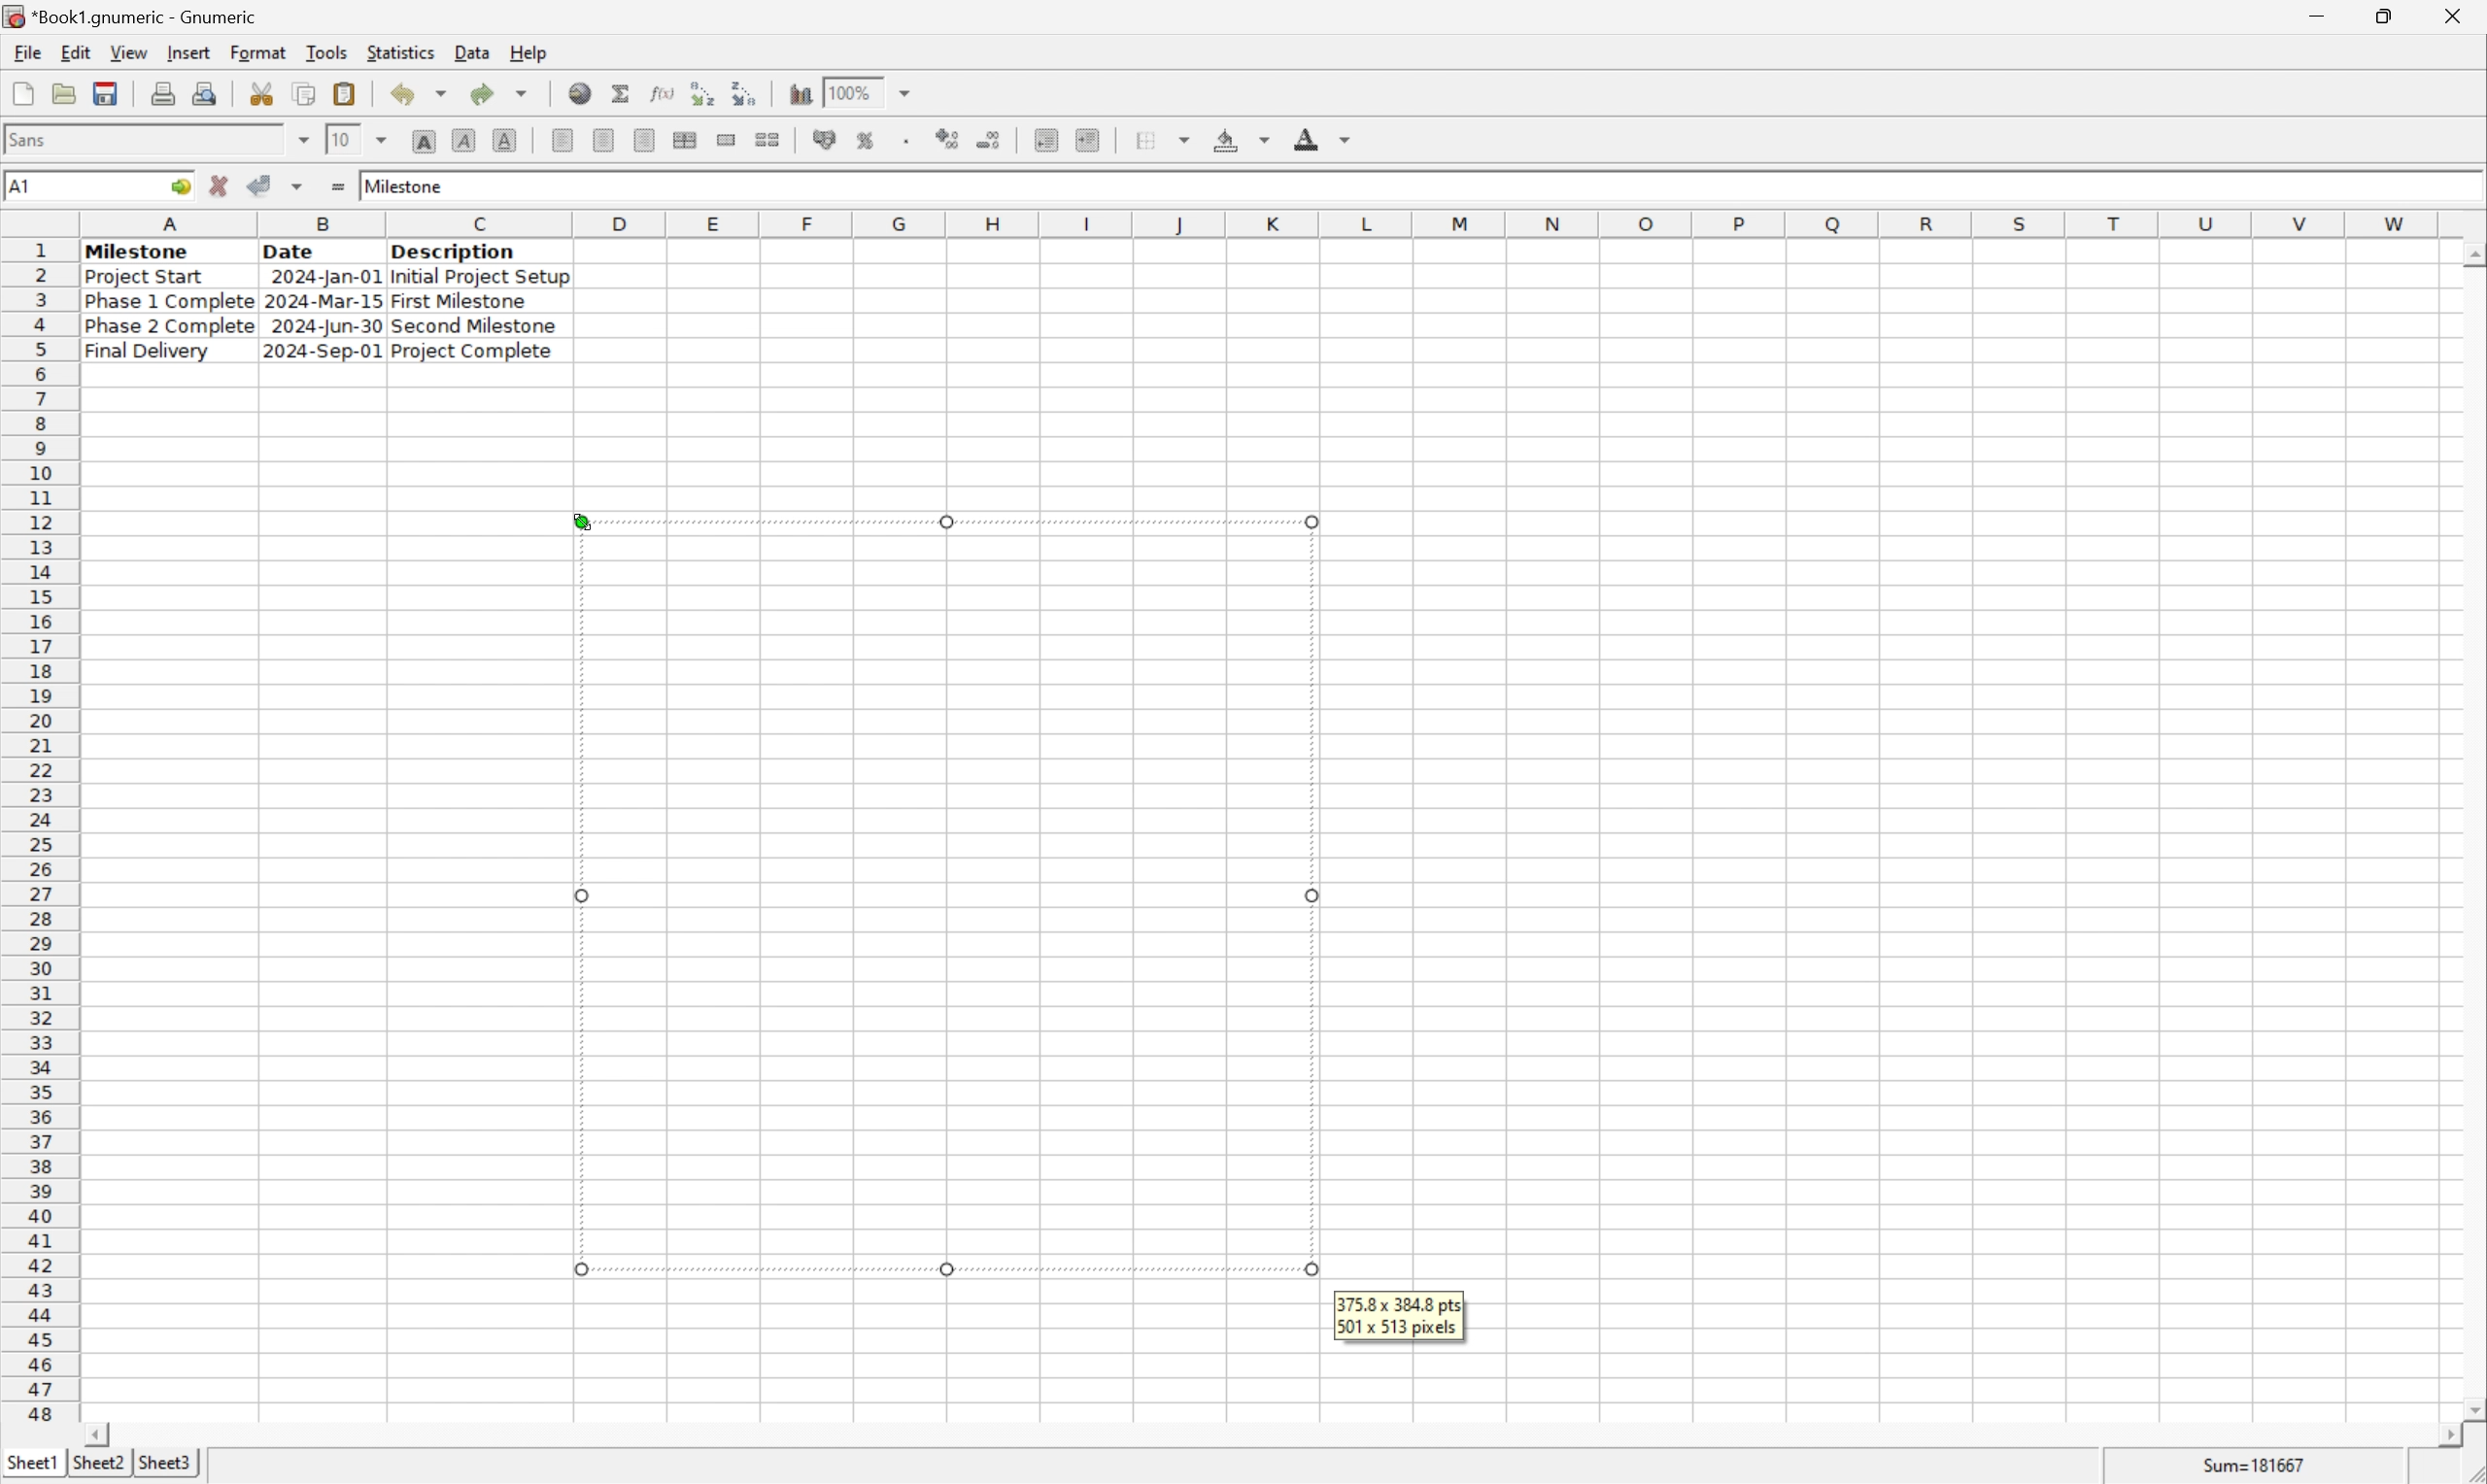 This screenshot has width=2487, height=1484. Describe the element at coordinates (505, 140) in the screenshot. I see `underline` at that location.